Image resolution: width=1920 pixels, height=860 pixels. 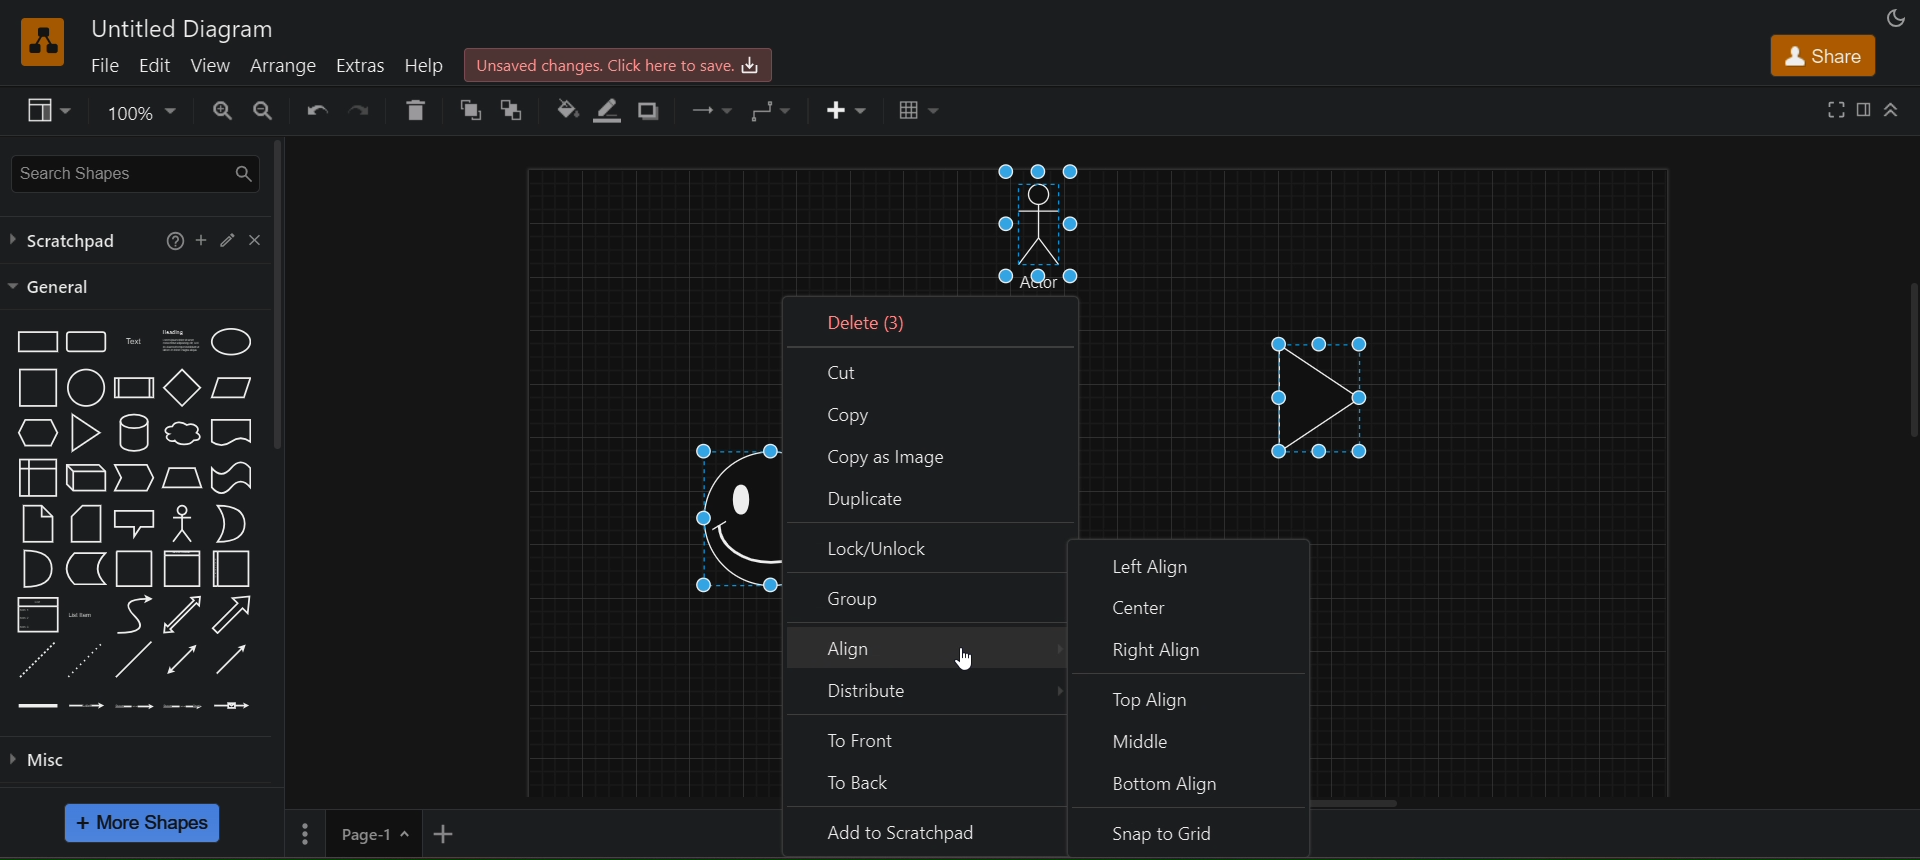 I want to click on square, so click(x=35, y=388).